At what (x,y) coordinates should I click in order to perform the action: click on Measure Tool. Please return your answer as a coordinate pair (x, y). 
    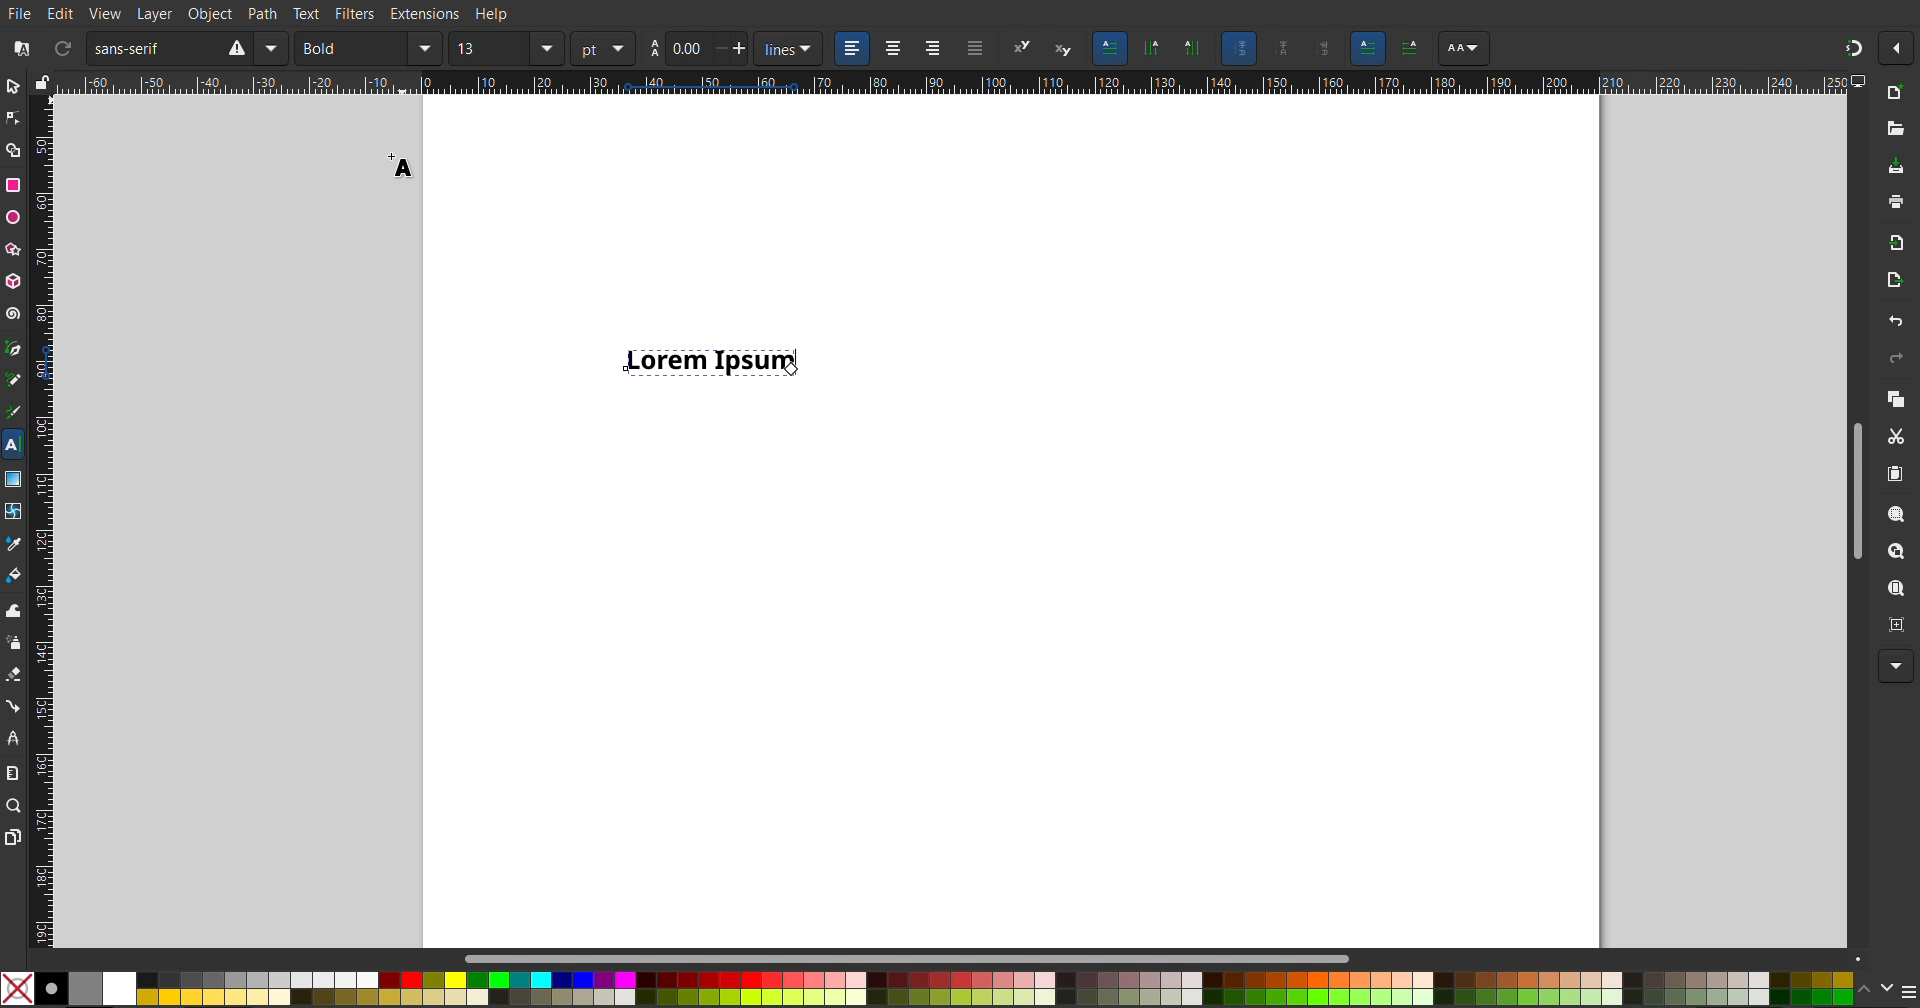
    Looking at the image, I should click on (14, 772).